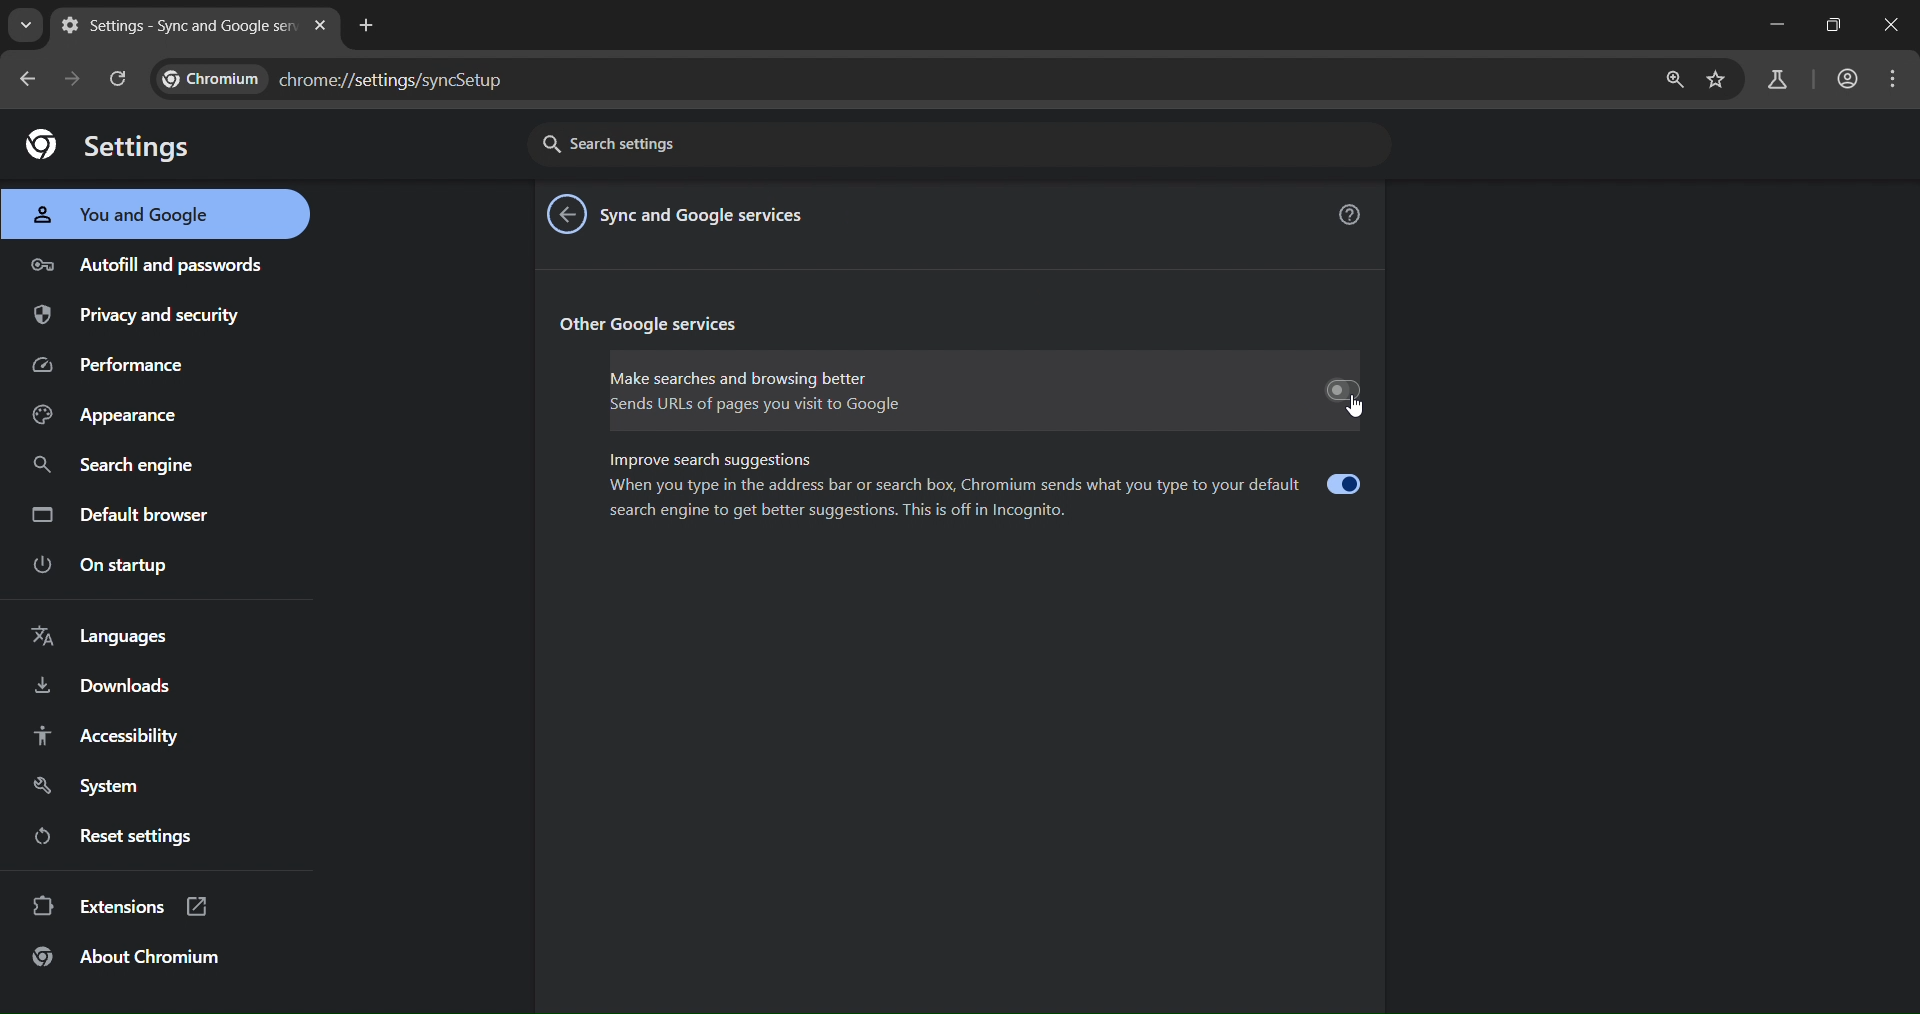 This screenshot has height=1014, width=1920. Describe the element at coordinates (88, 784) in the screenshot. I see `system` at that location.